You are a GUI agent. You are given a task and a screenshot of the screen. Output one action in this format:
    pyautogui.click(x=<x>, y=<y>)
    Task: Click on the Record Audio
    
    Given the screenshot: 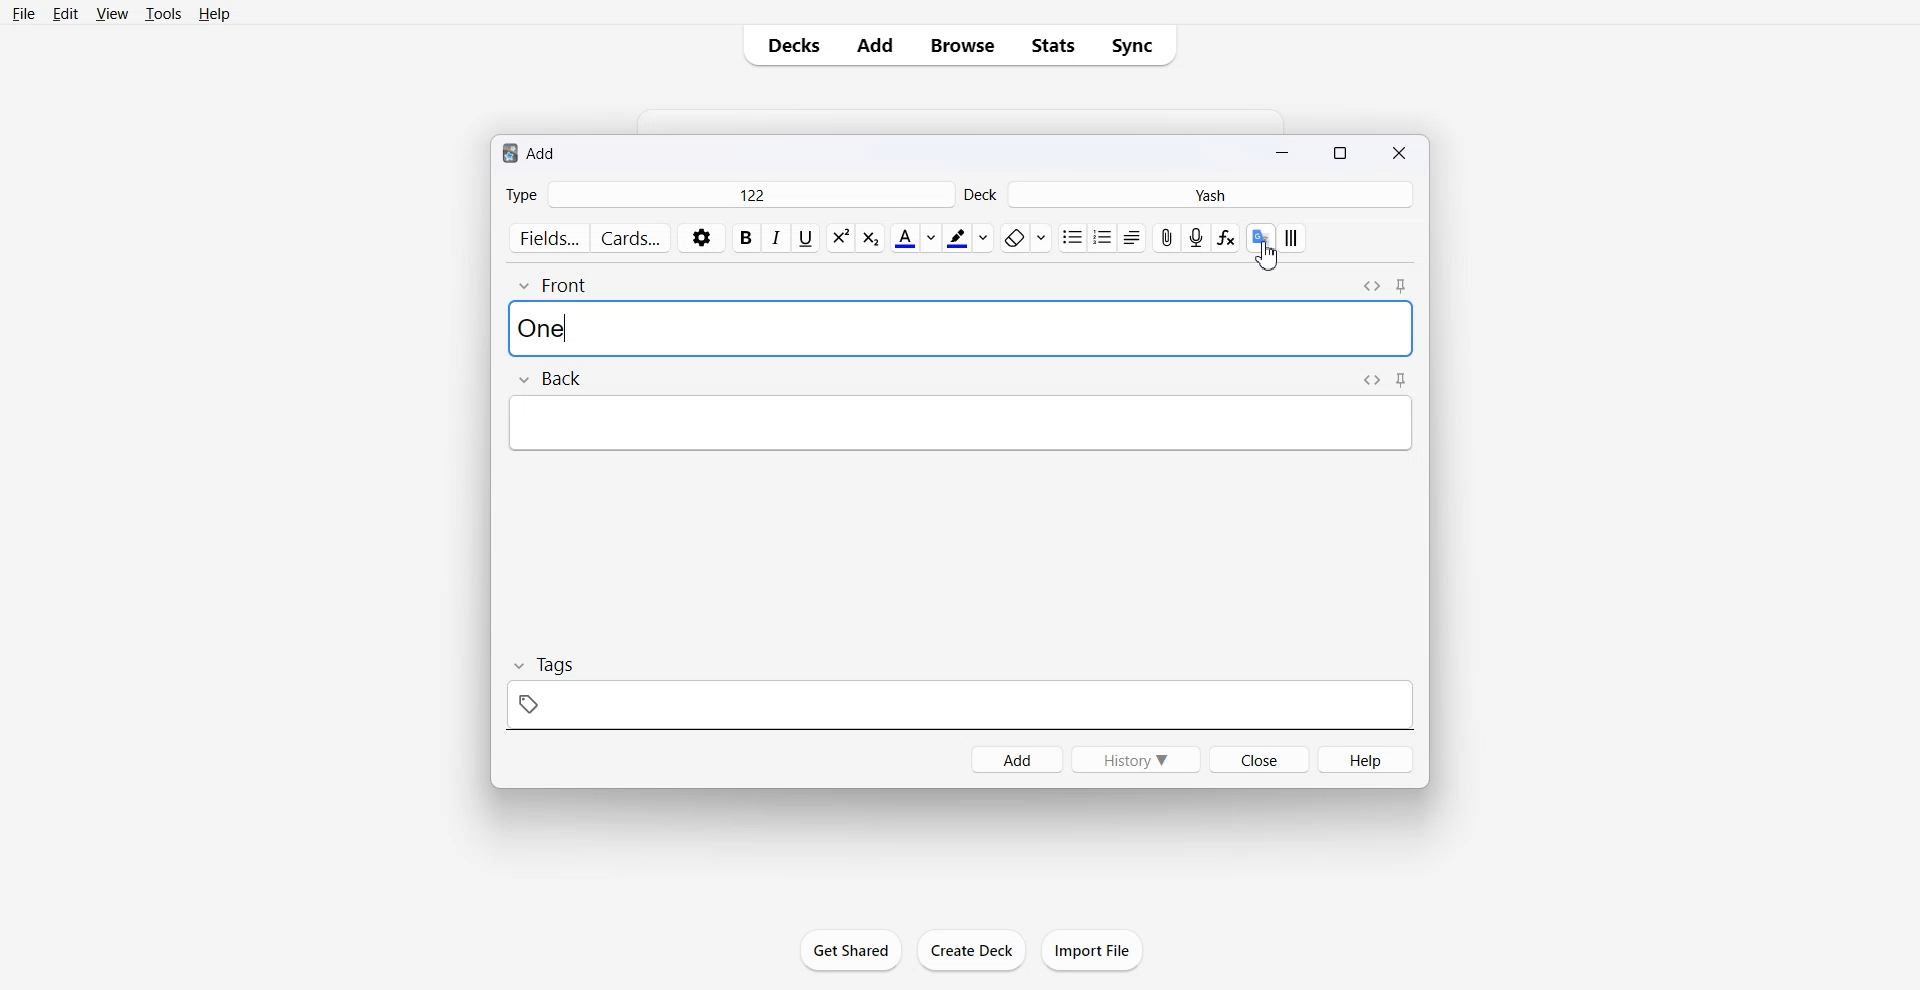 What is the action you would take?
    pyautogui.click(x=1198, y=238)
    